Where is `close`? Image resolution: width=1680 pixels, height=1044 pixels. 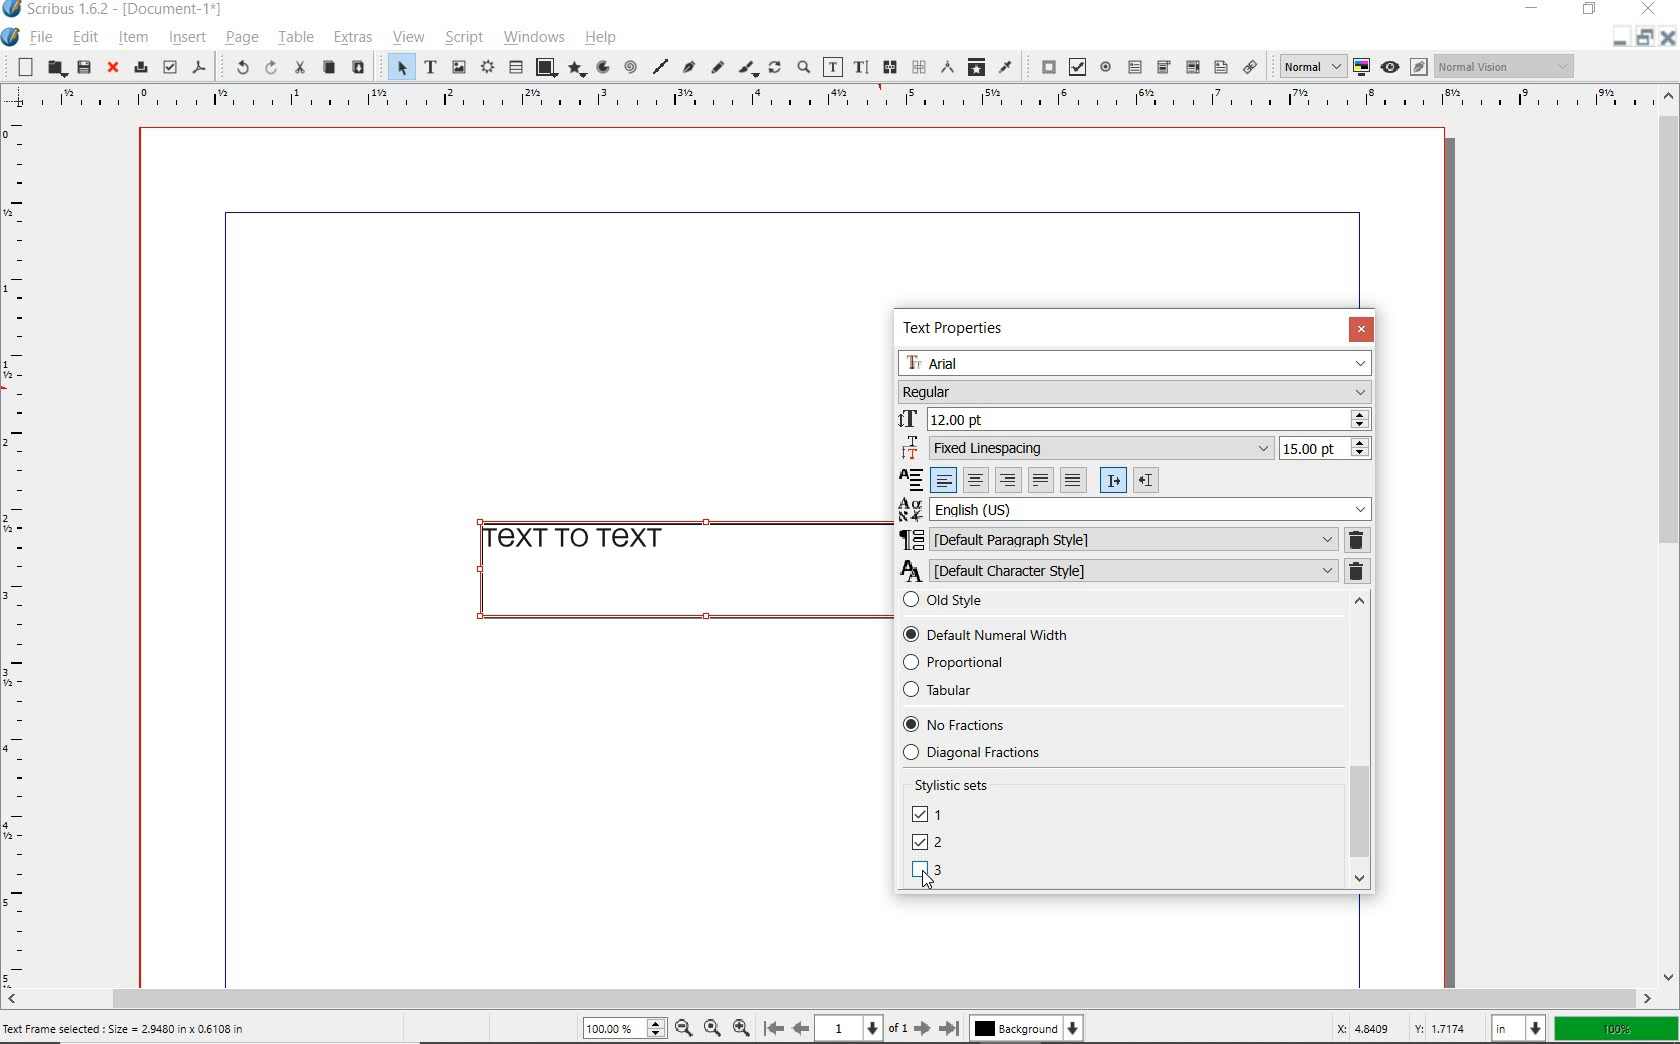 close is located at coordinates (1649, 9).